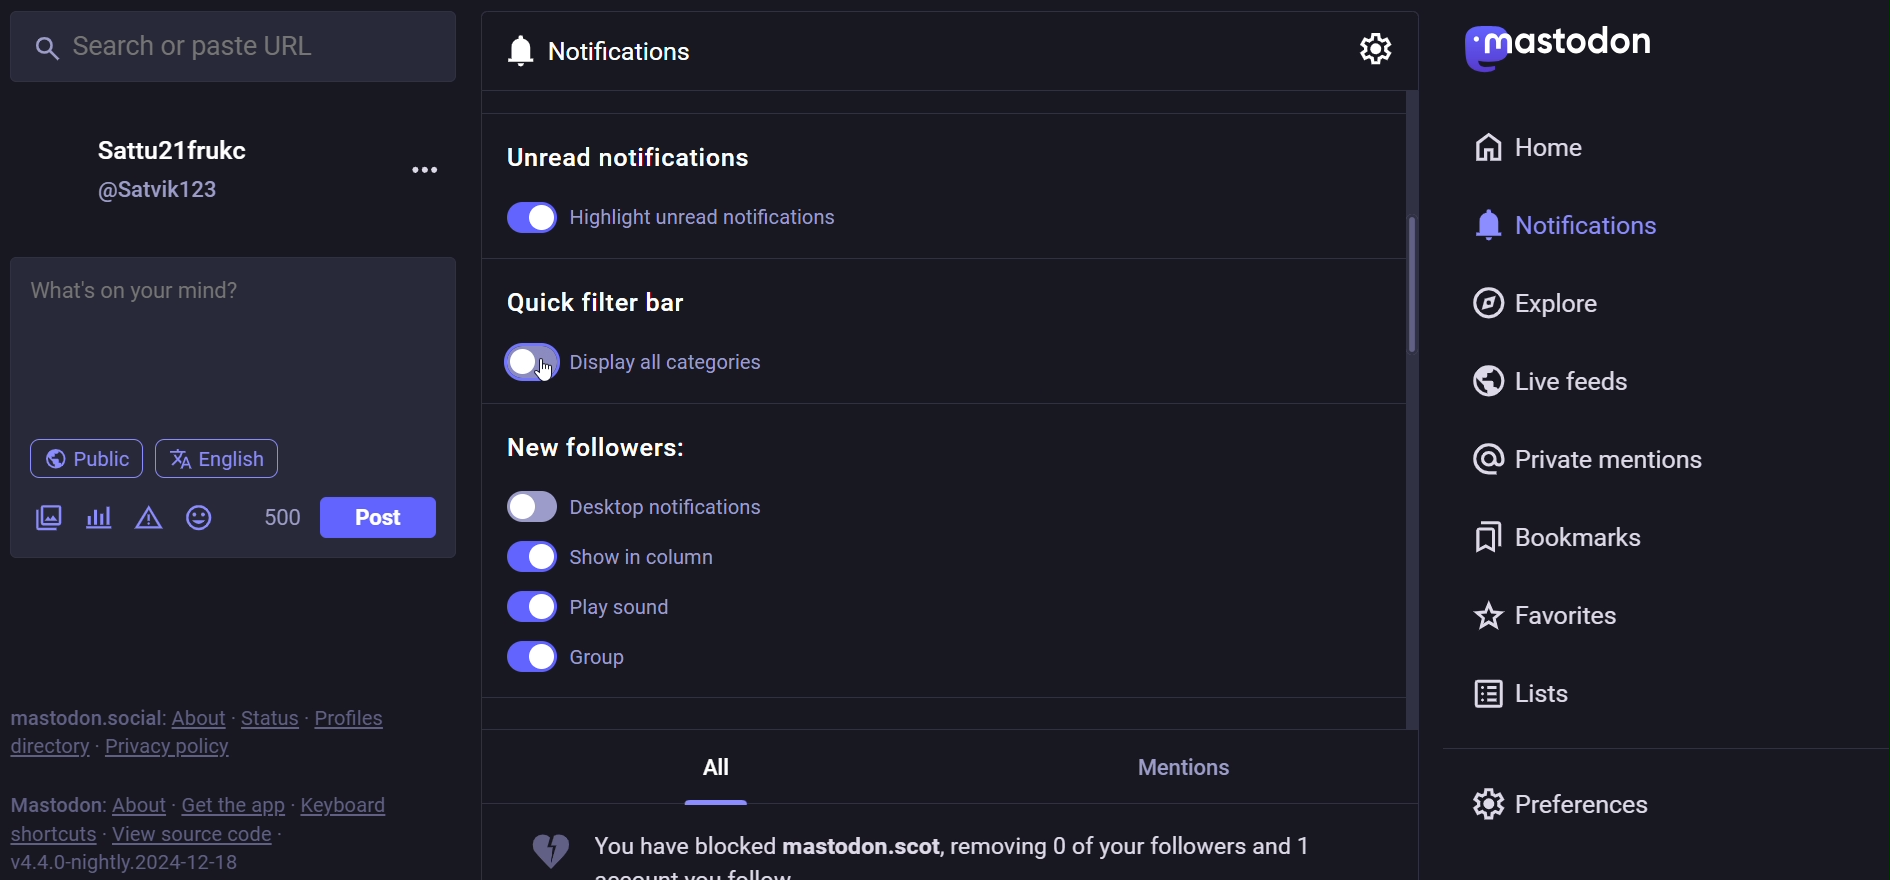 This screenshot has width=1890, height=880. I want to click on profiles, so click(364, 714).